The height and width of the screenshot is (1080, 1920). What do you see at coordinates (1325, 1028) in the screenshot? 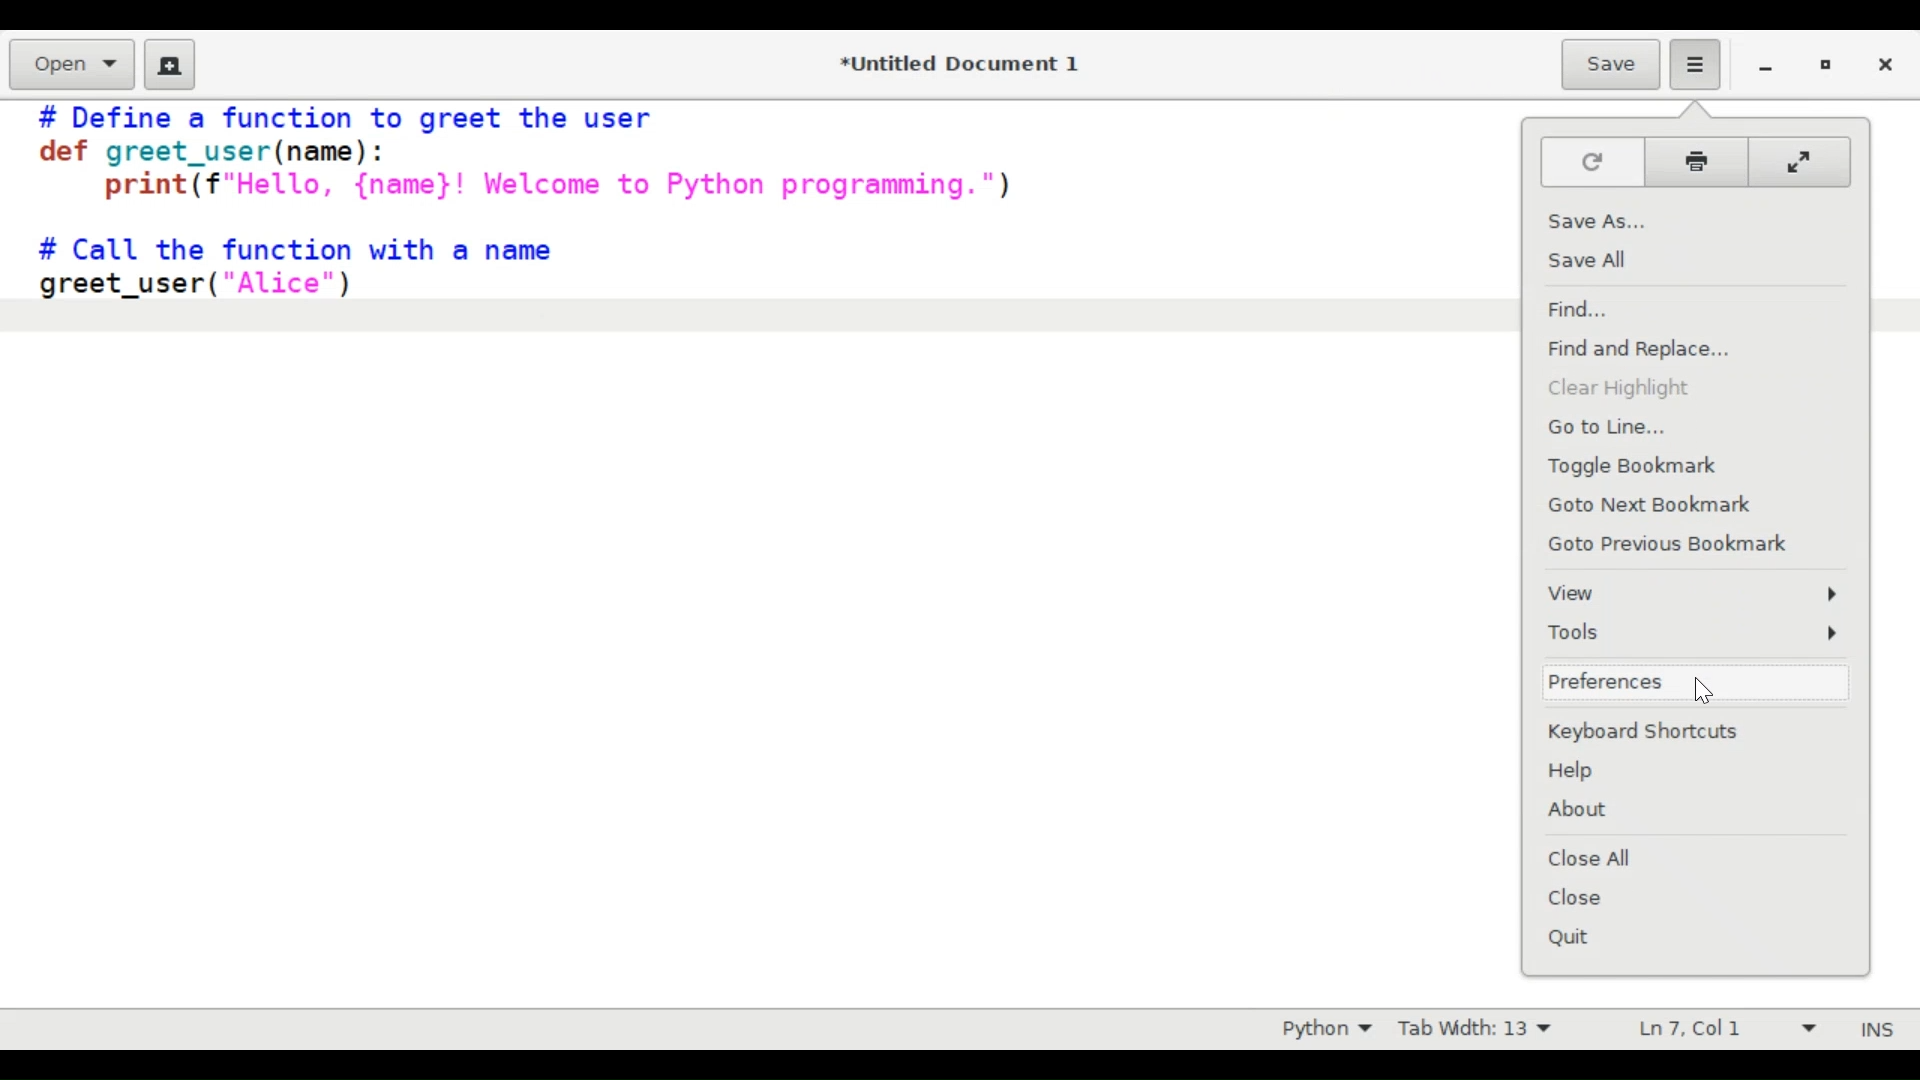
I see `Highlighting mode` at bounding box center [1325, 1028].